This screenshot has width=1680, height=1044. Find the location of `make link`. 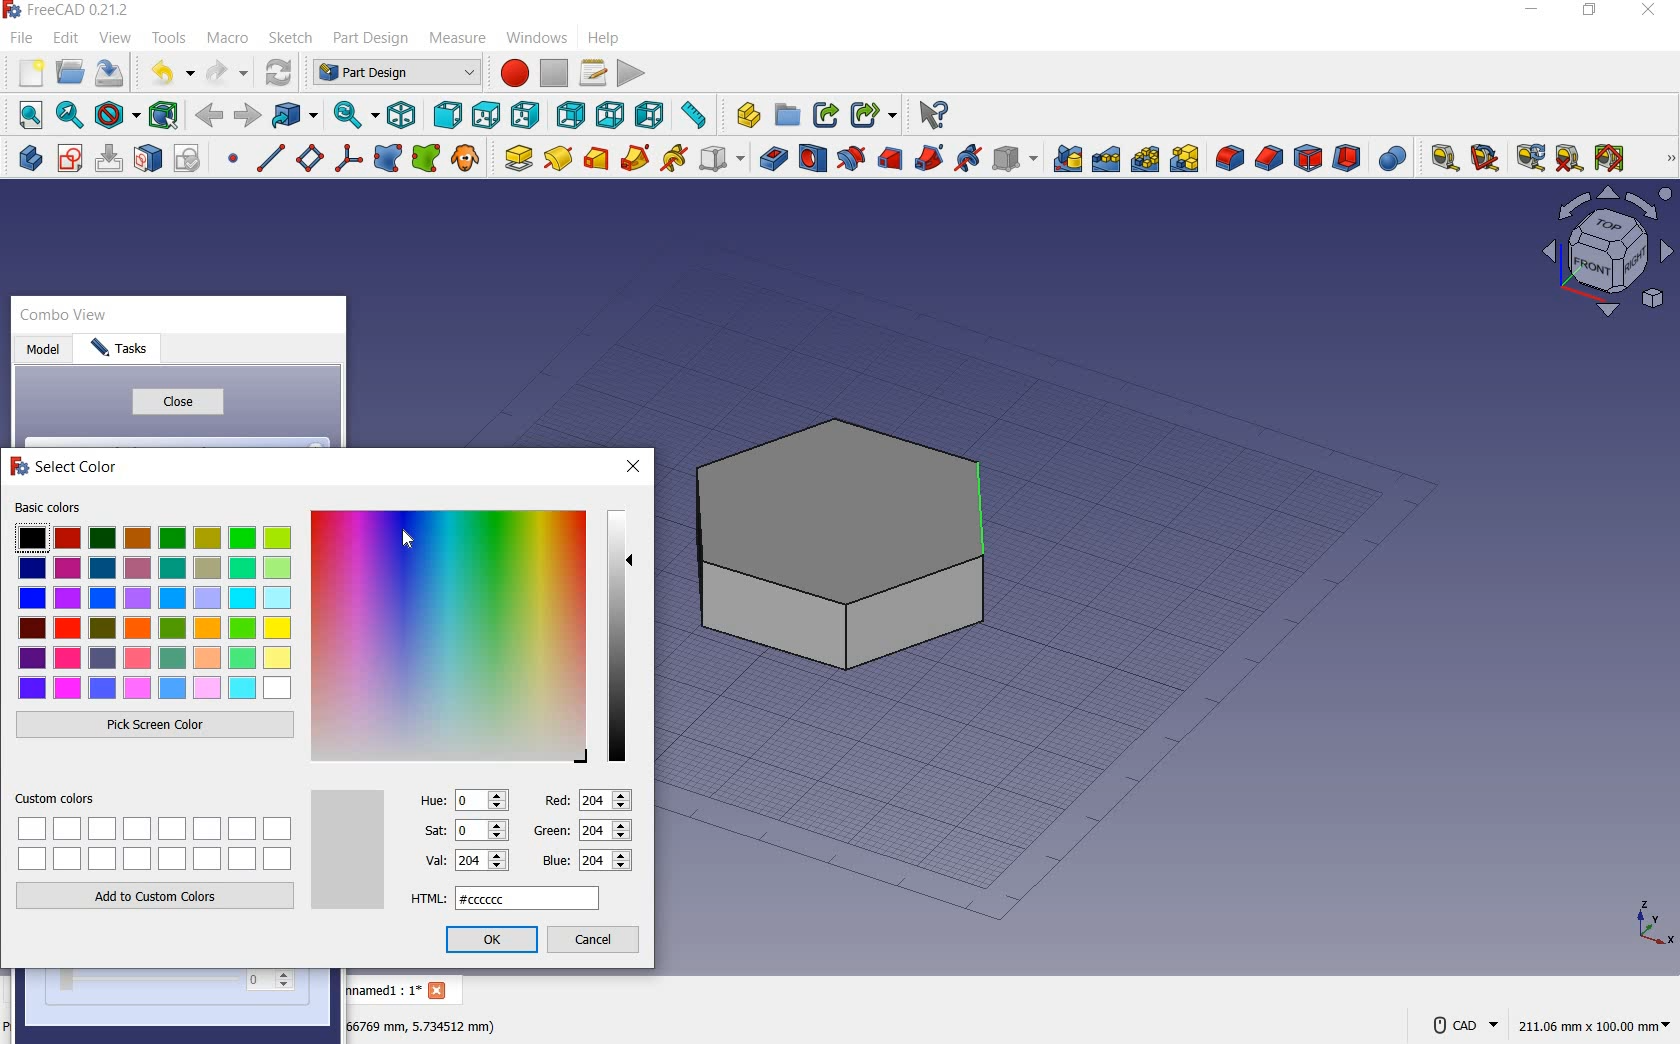

make link is located at coordinates (822, 116).